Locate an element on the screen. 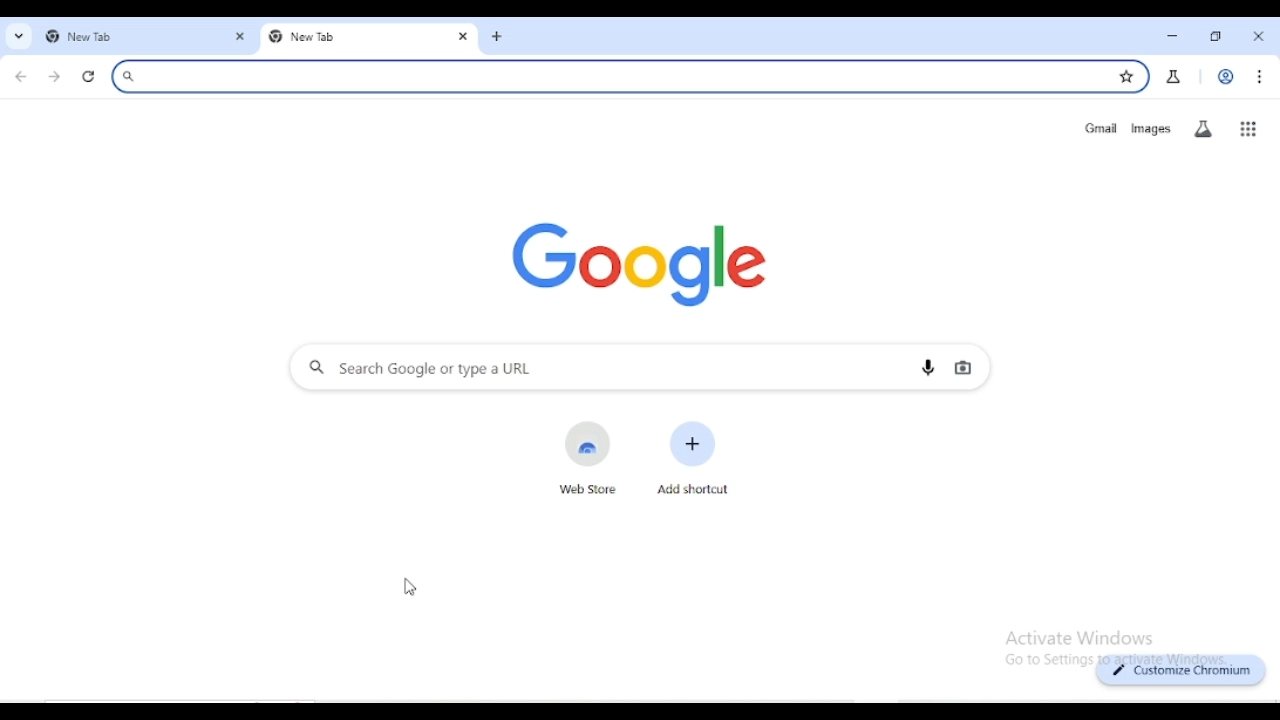  search tabs is located at coordinates (20, 37).